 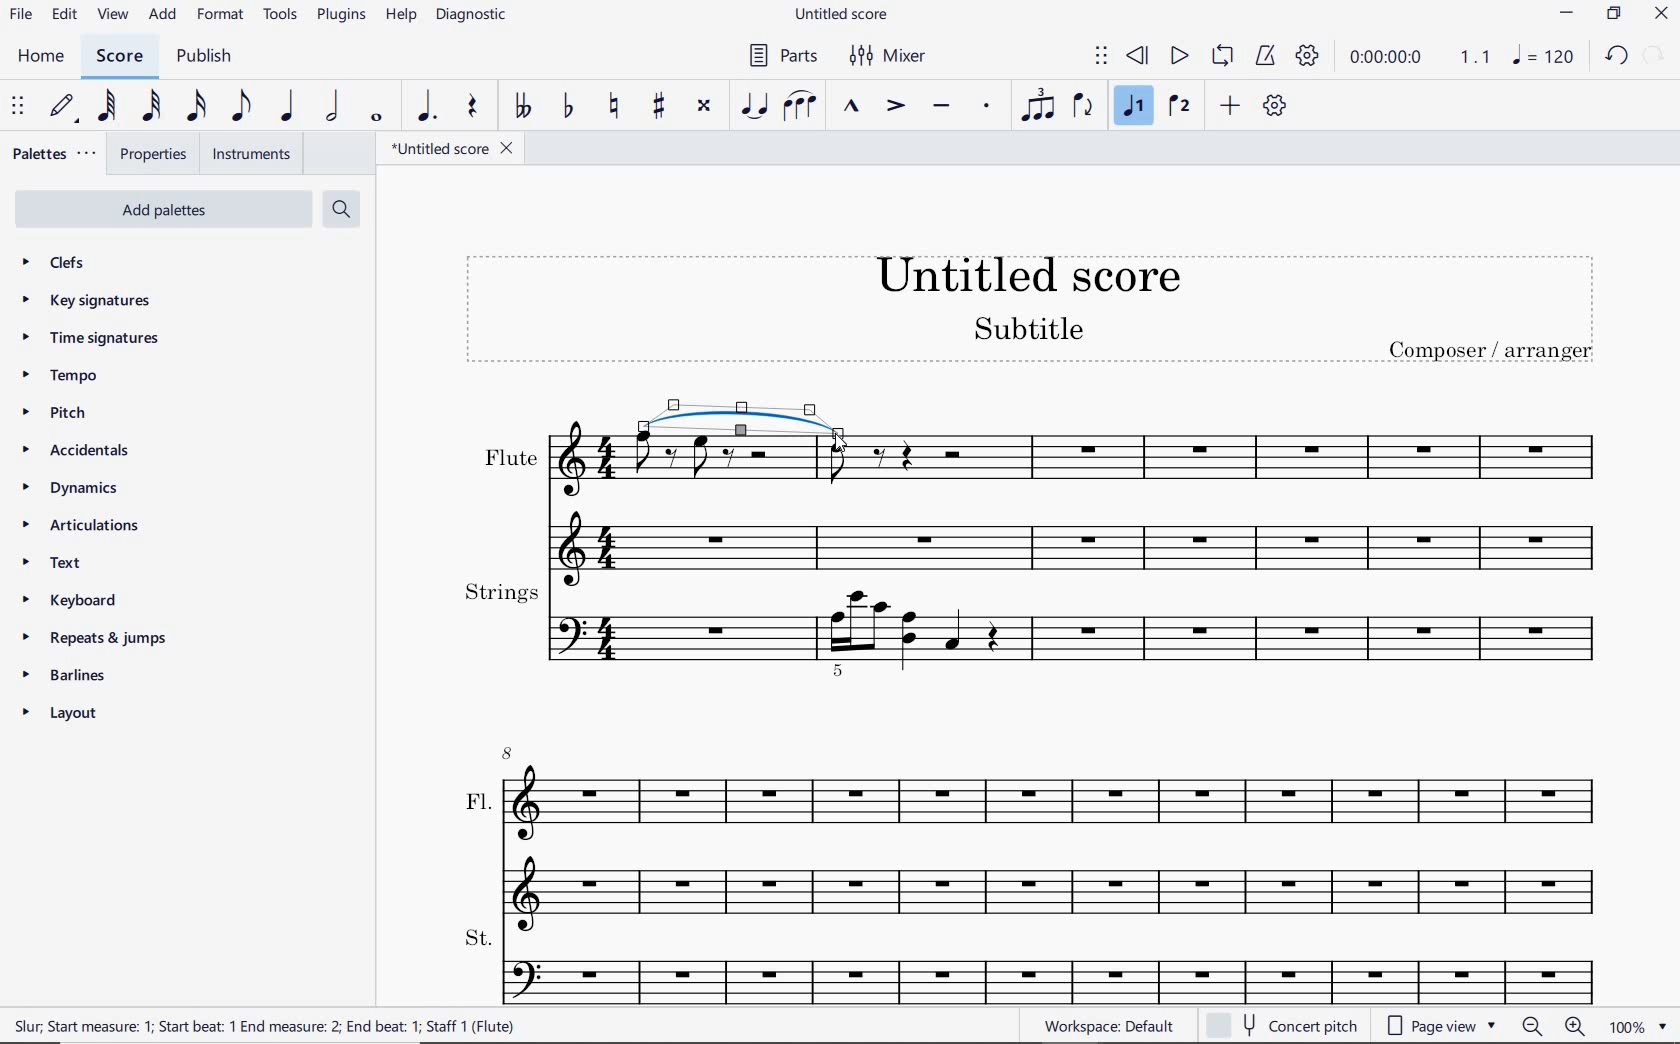 I want to click on SELECT TO MOVE, so click(x=16, y=104).